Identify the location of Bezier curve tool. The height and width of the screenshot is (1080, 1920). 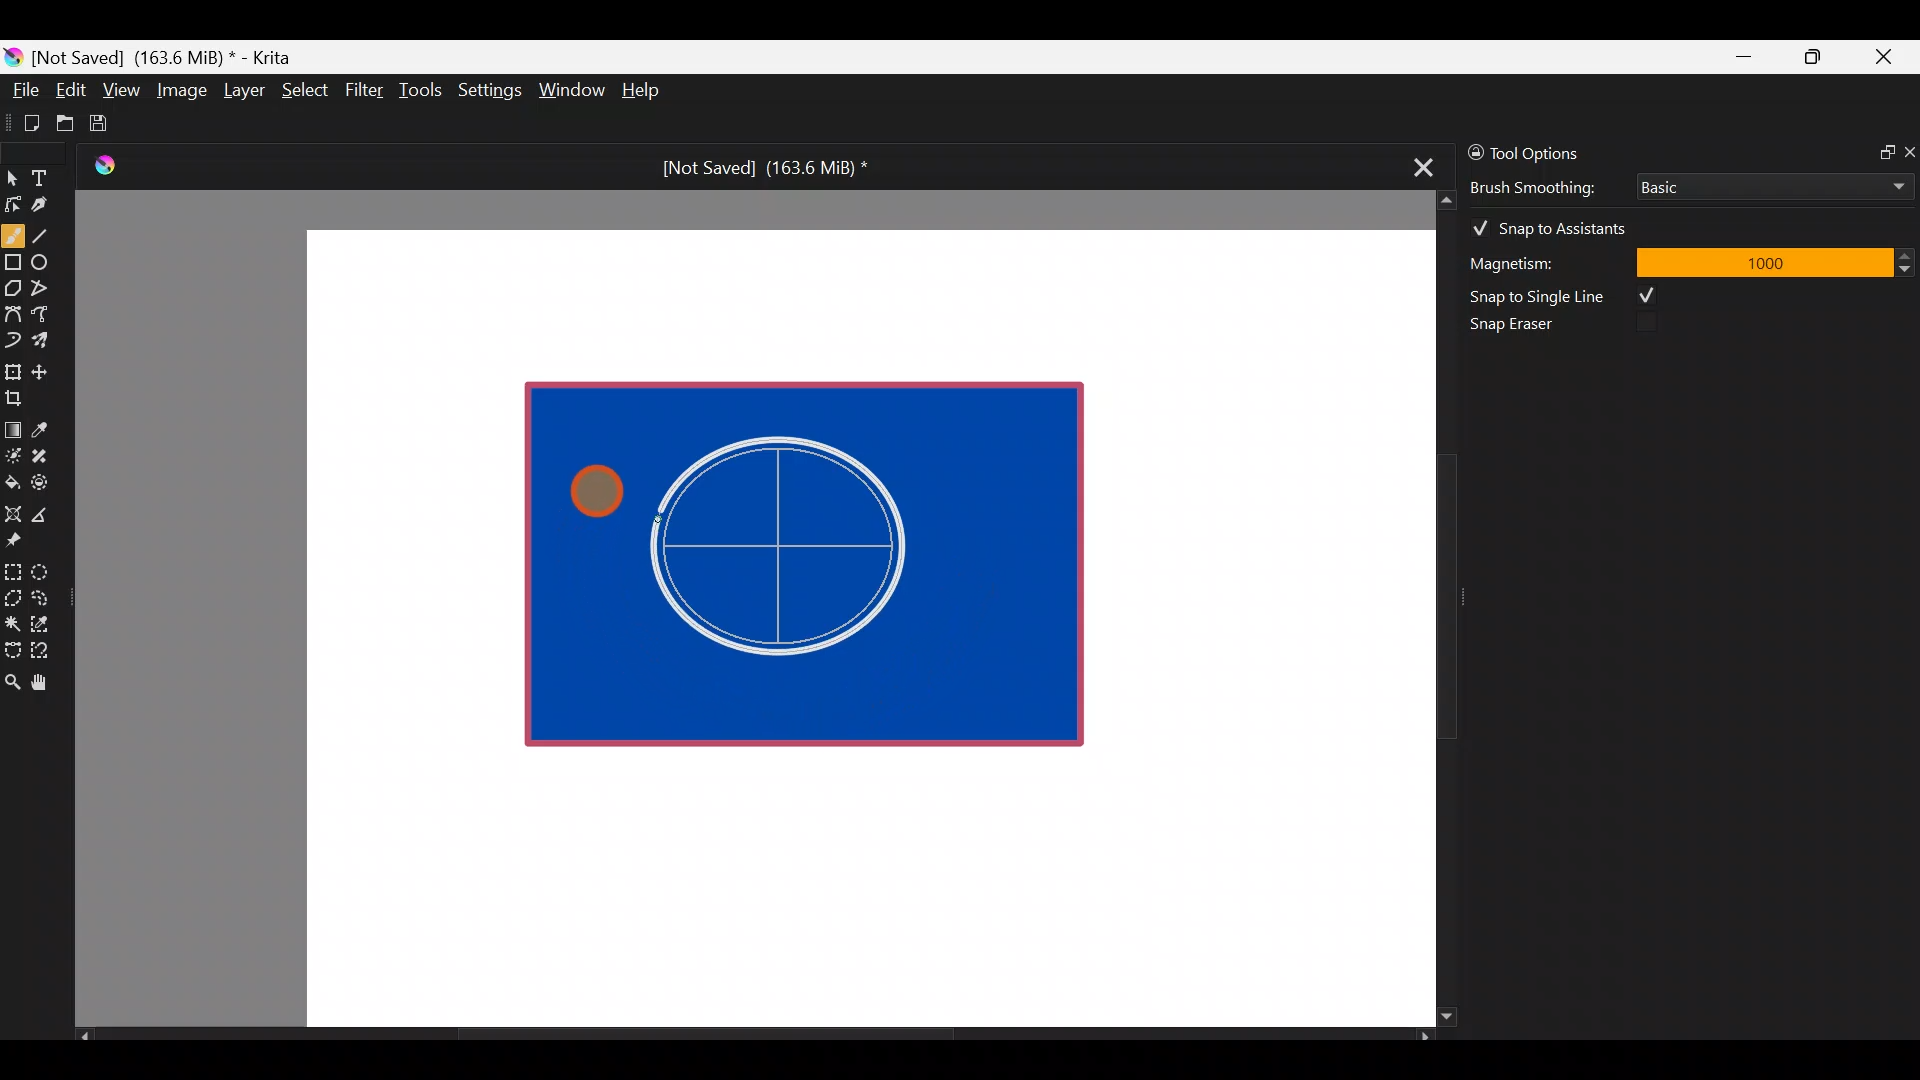
(12, 316).